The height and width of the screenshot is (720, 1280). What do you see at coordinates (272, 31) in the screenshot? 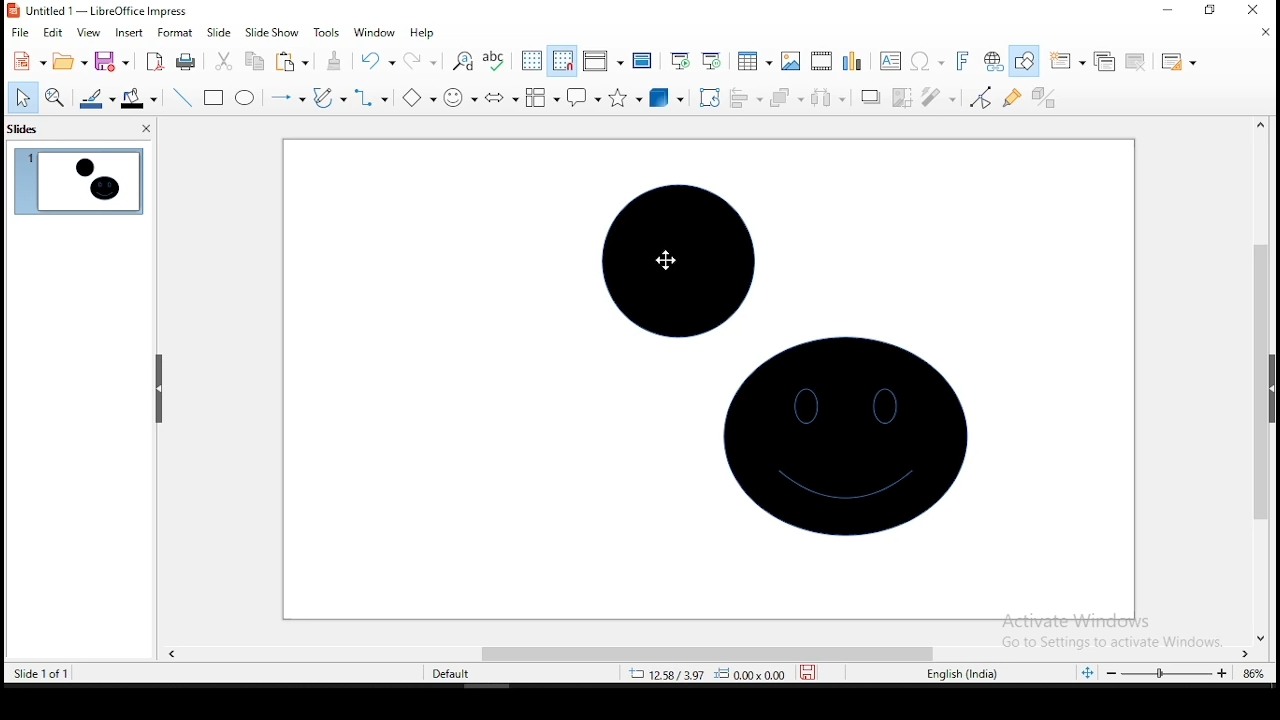
I see `slide show` at bounding box center [272, 31].